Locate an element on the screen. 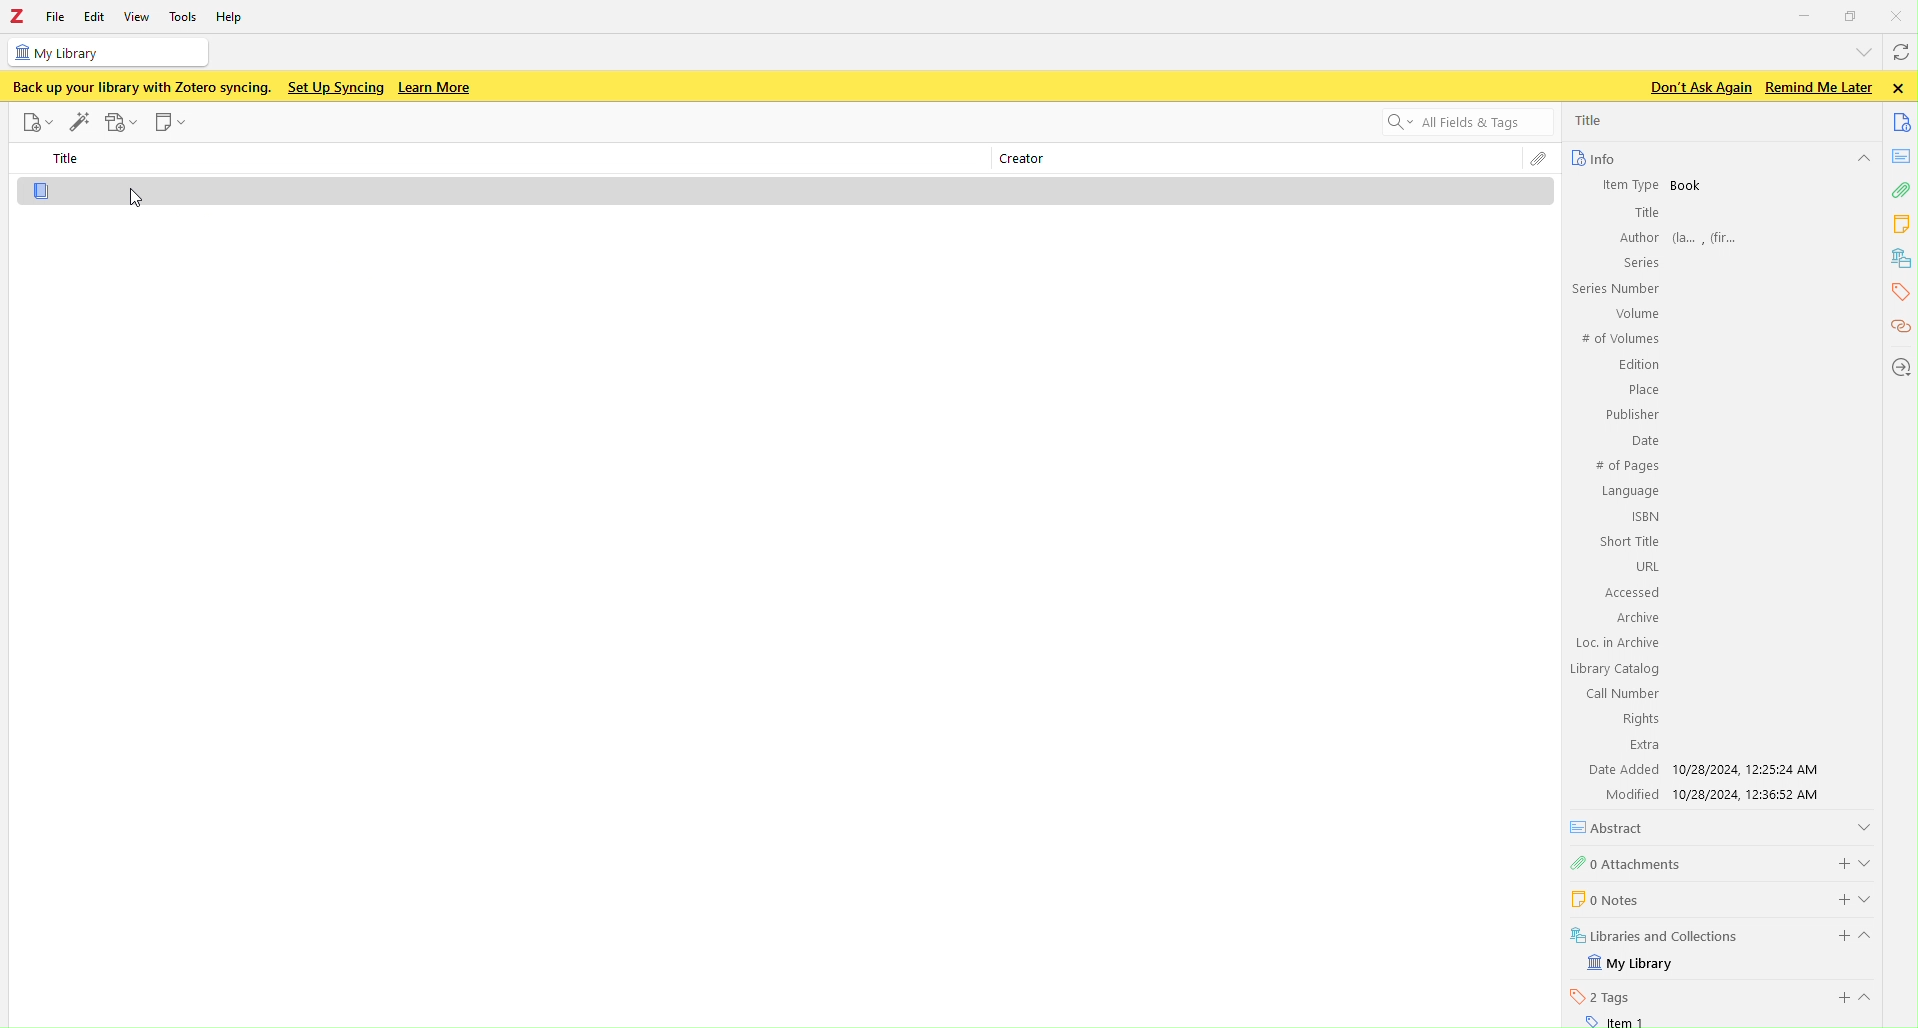 Image resolution: width=1918 pixels, height=1028 pixels. record is located at coordinates (122, 122).